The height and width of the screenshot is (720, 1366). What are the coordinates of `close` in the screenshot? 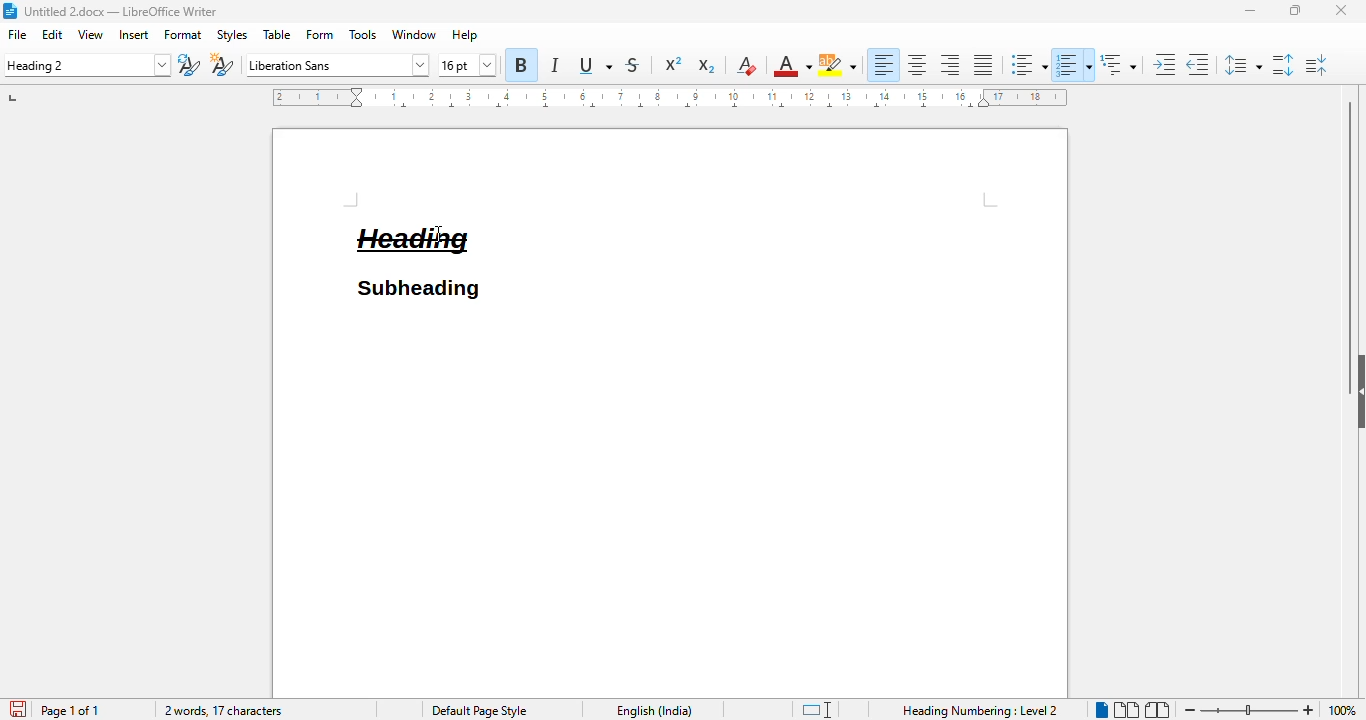 It's located at (1341, 9).